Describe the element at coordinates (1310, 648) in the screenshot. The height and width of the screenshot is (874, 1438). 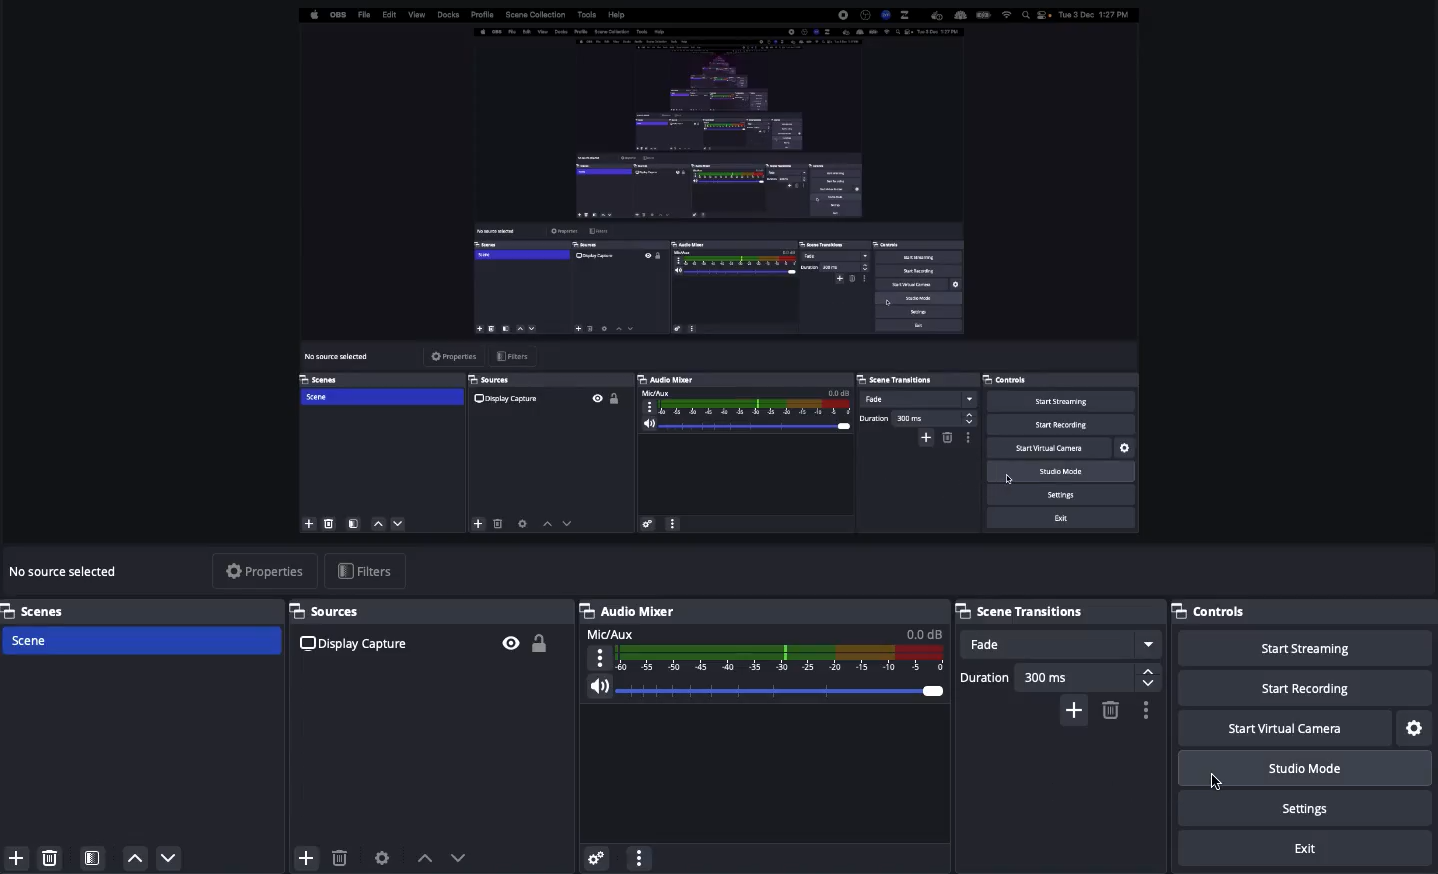
I see `Start streaming` at that location.